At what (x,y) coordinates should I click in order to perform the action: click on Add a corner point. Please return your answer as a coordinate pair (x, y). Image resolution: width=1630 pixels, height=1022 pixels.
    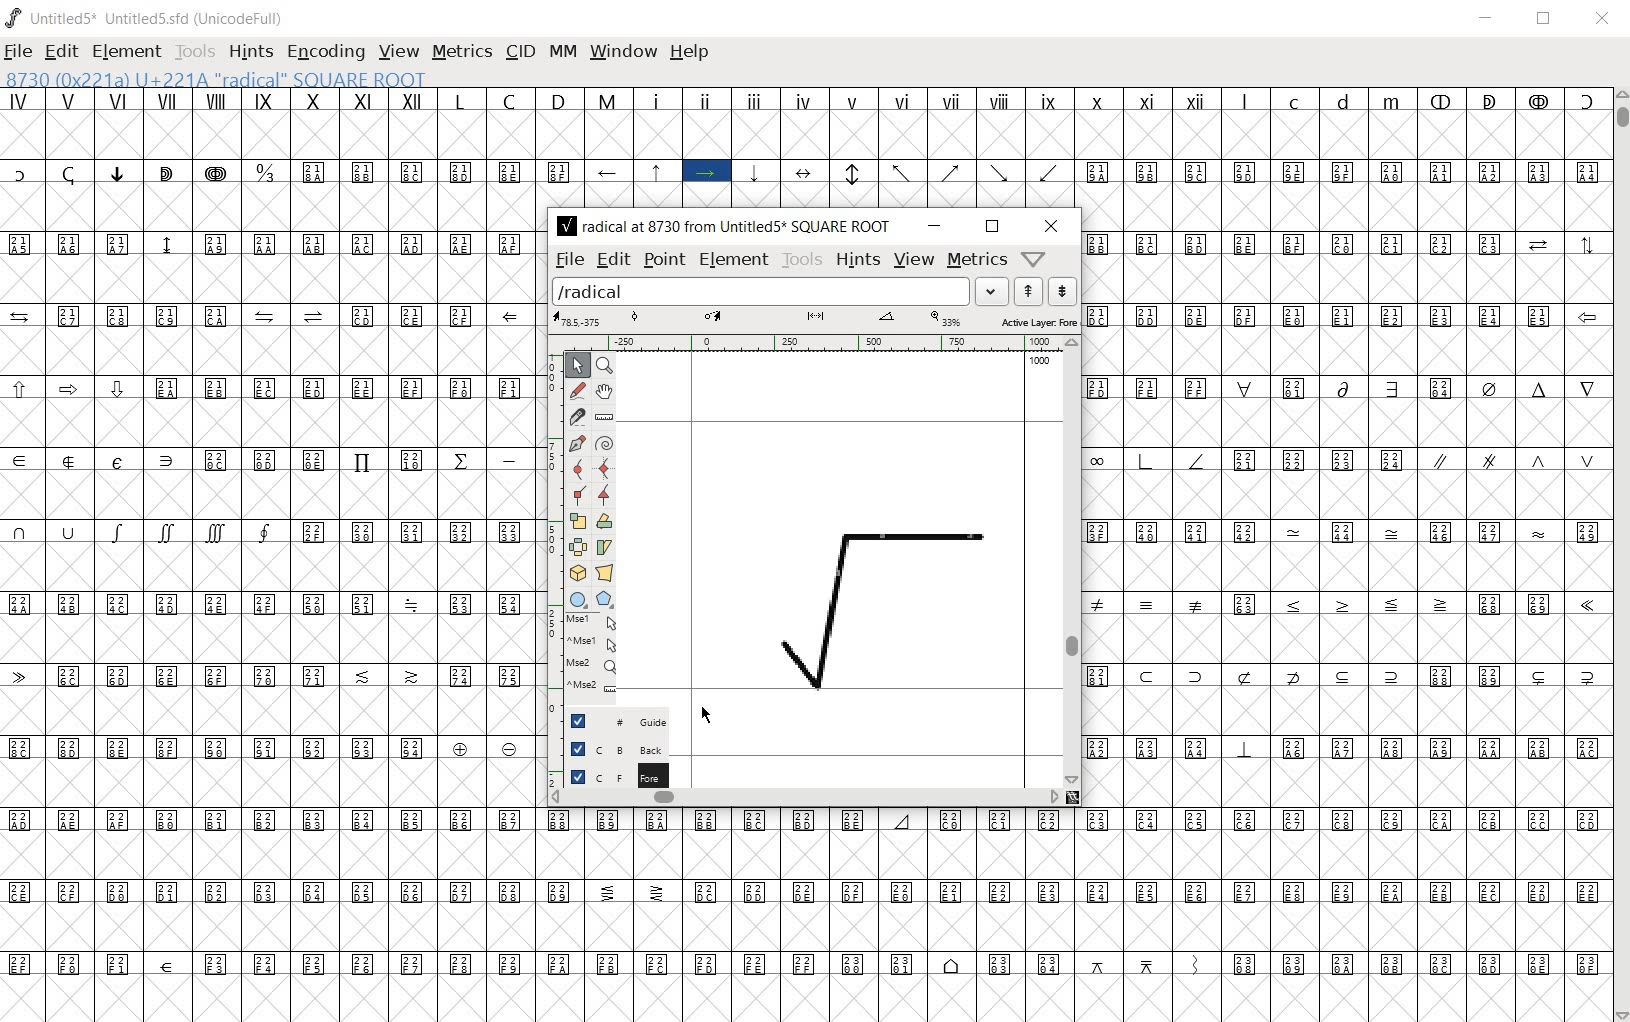
    Looking at the image, I should click on (607, 494).